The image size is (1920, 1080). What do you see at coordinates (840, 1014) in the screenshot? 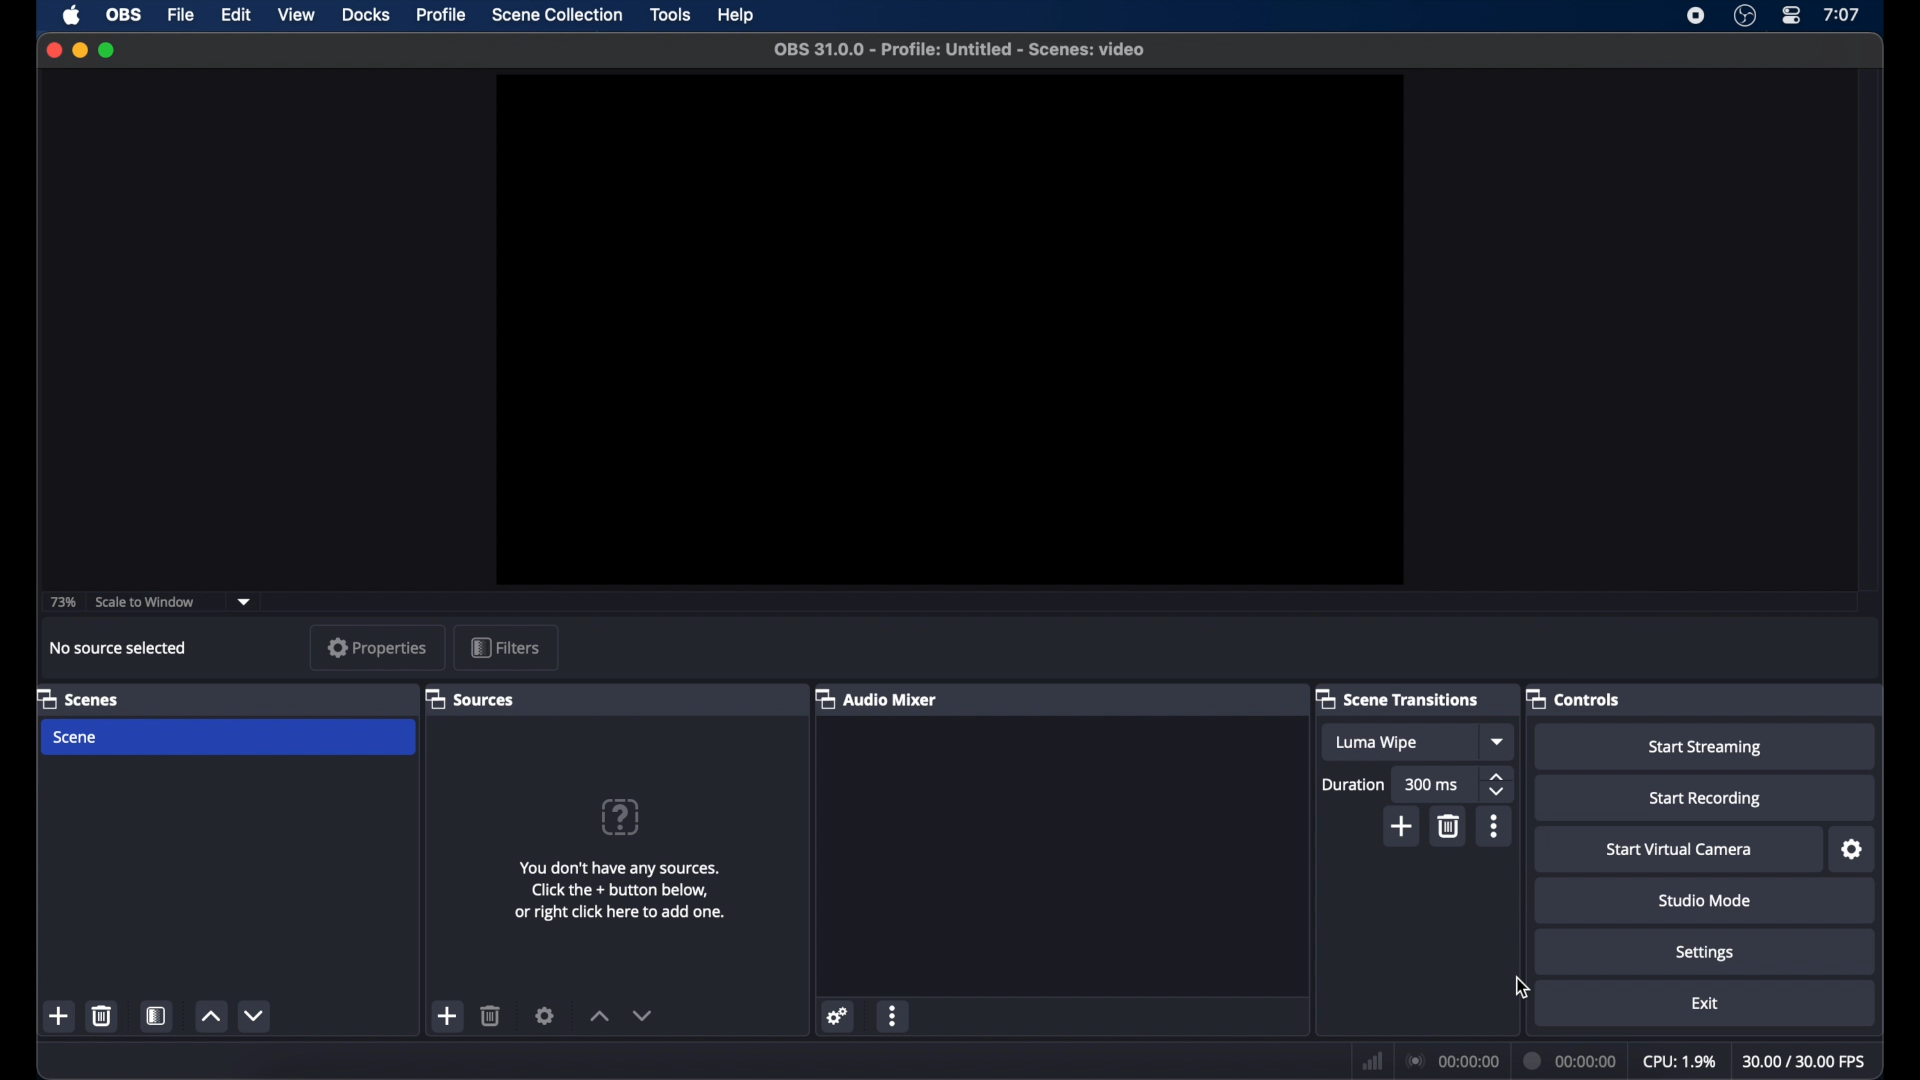
I see `settings` at bounding box center [840, 1014].